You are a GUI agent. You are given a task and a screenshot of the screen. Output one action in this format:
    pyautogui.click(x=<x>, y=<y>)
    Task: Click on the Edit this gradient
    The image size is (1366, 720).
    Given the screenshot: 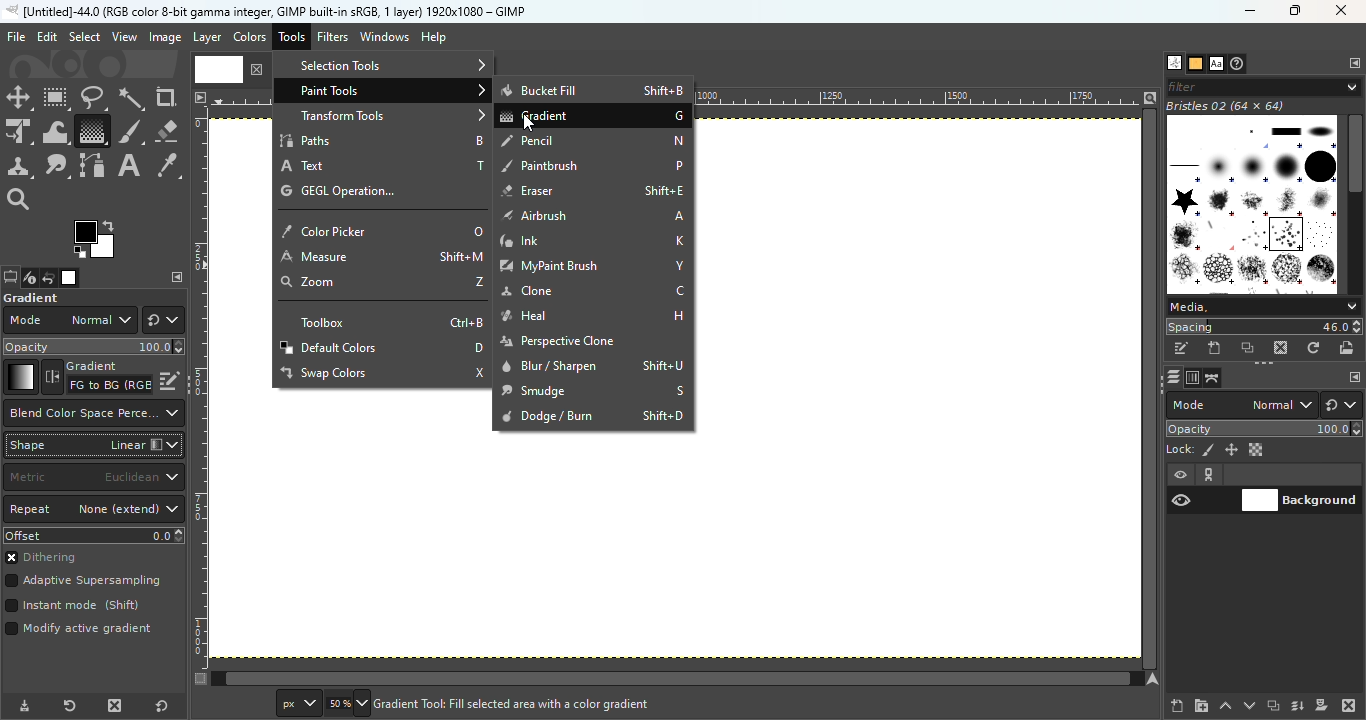 What is the action you would take?
    pyautogui.click(x=170, y=379)
    